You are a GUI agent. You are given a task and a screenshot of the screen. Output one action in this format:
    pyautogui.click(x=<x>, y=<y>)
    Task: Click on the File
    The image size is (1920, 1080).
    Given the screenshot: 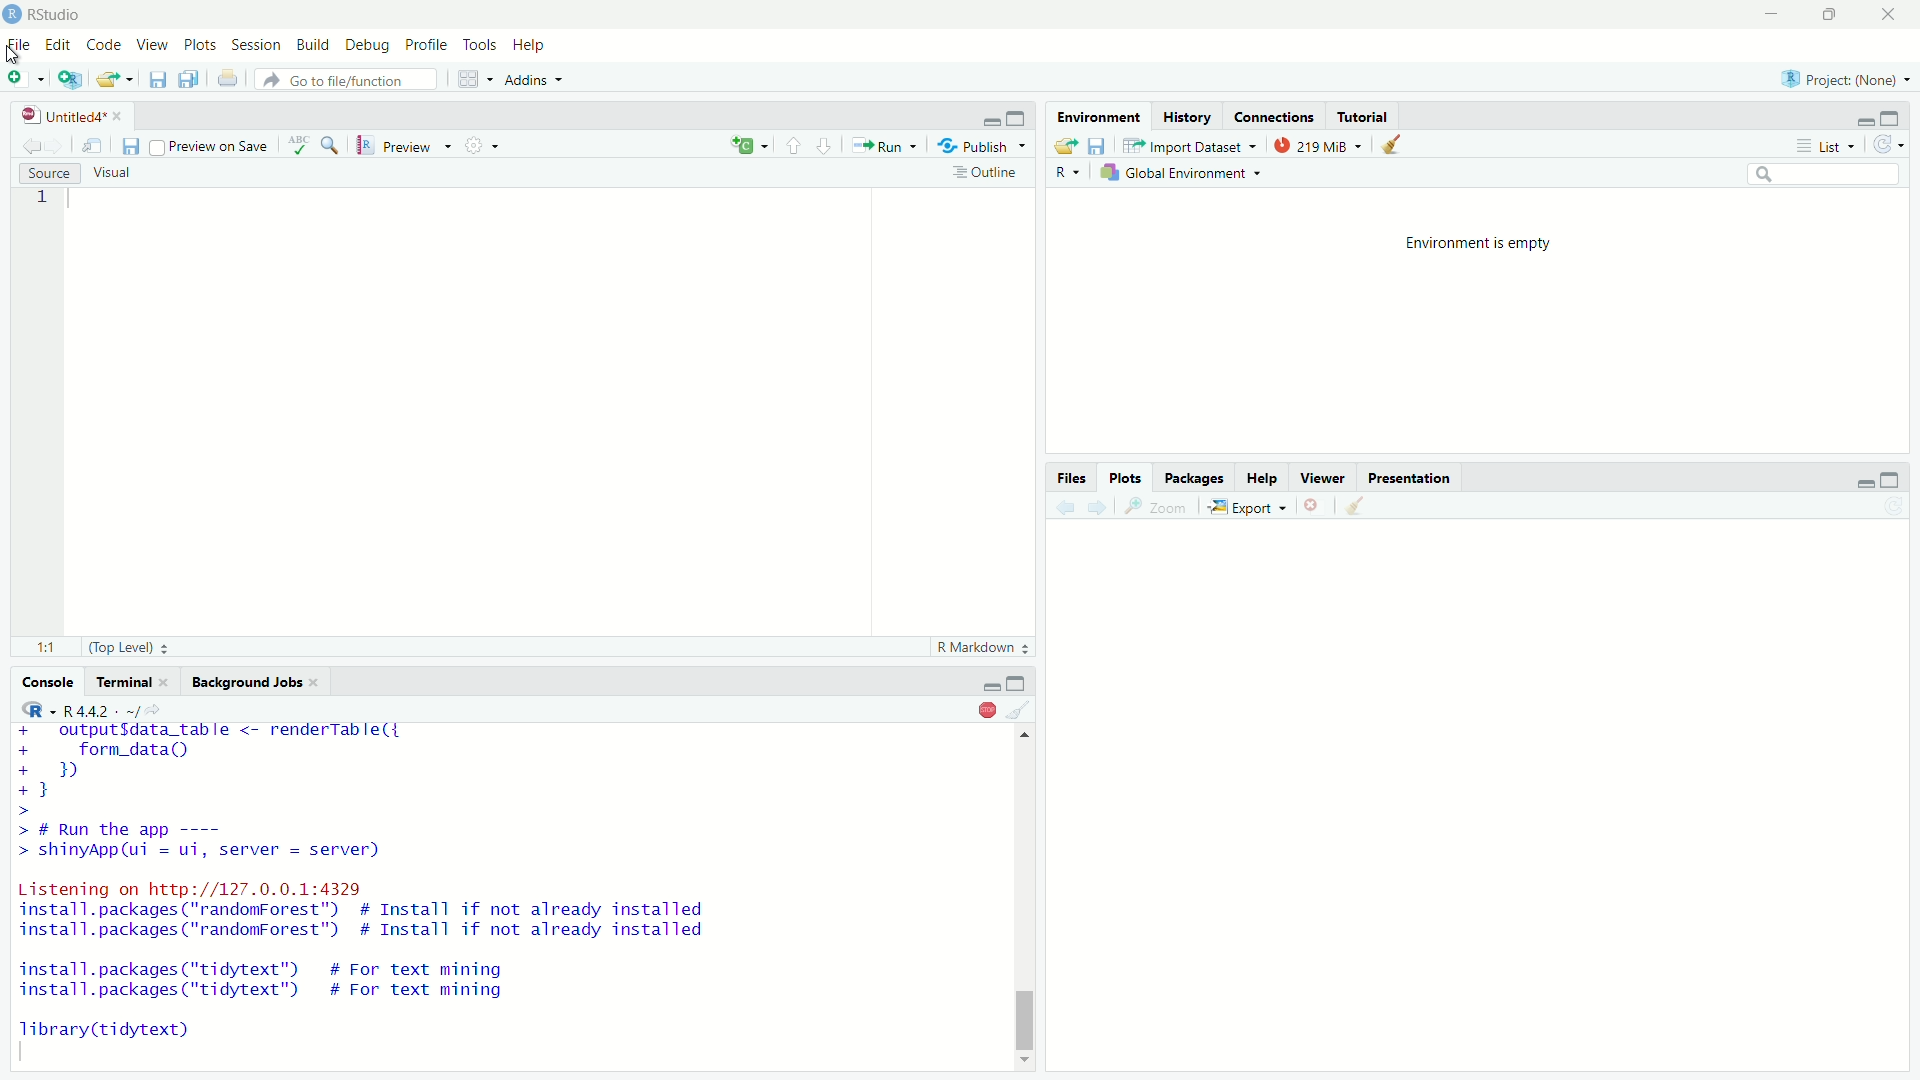 What is the action you would take?
    pyautogui.click(x=18, y=45)
    